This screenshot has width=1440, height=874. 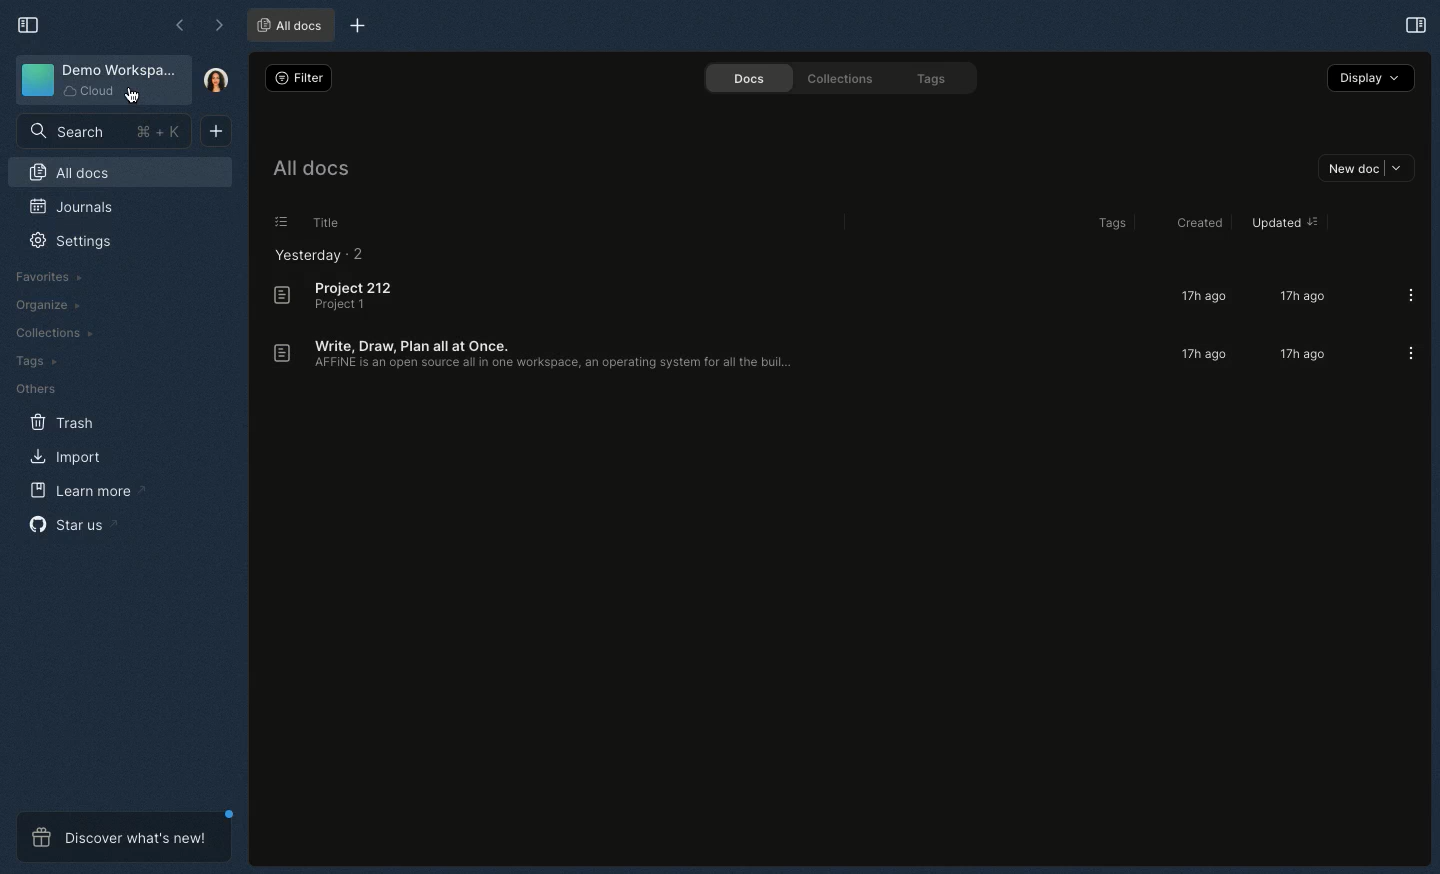 I want to click on Trash, so click(x=59, y=421).